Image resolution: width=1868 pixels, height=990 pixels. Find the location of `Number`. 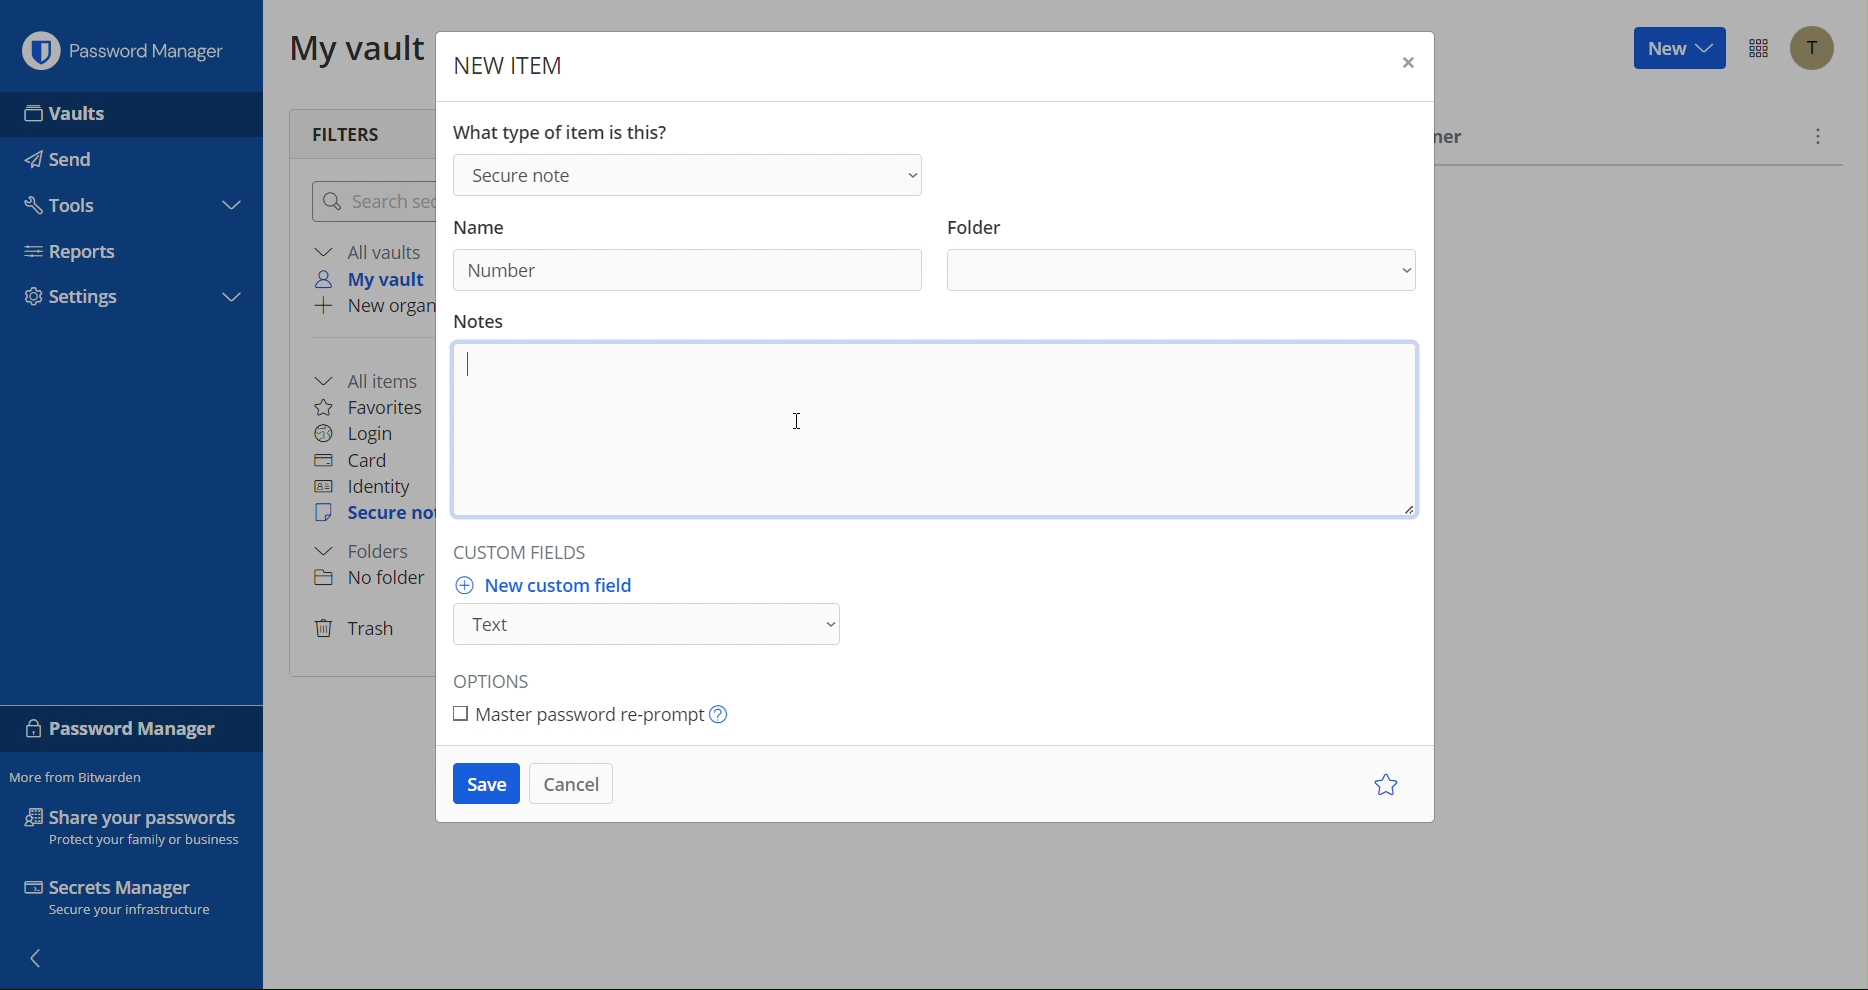

Number is located at coordinates (501, 270).